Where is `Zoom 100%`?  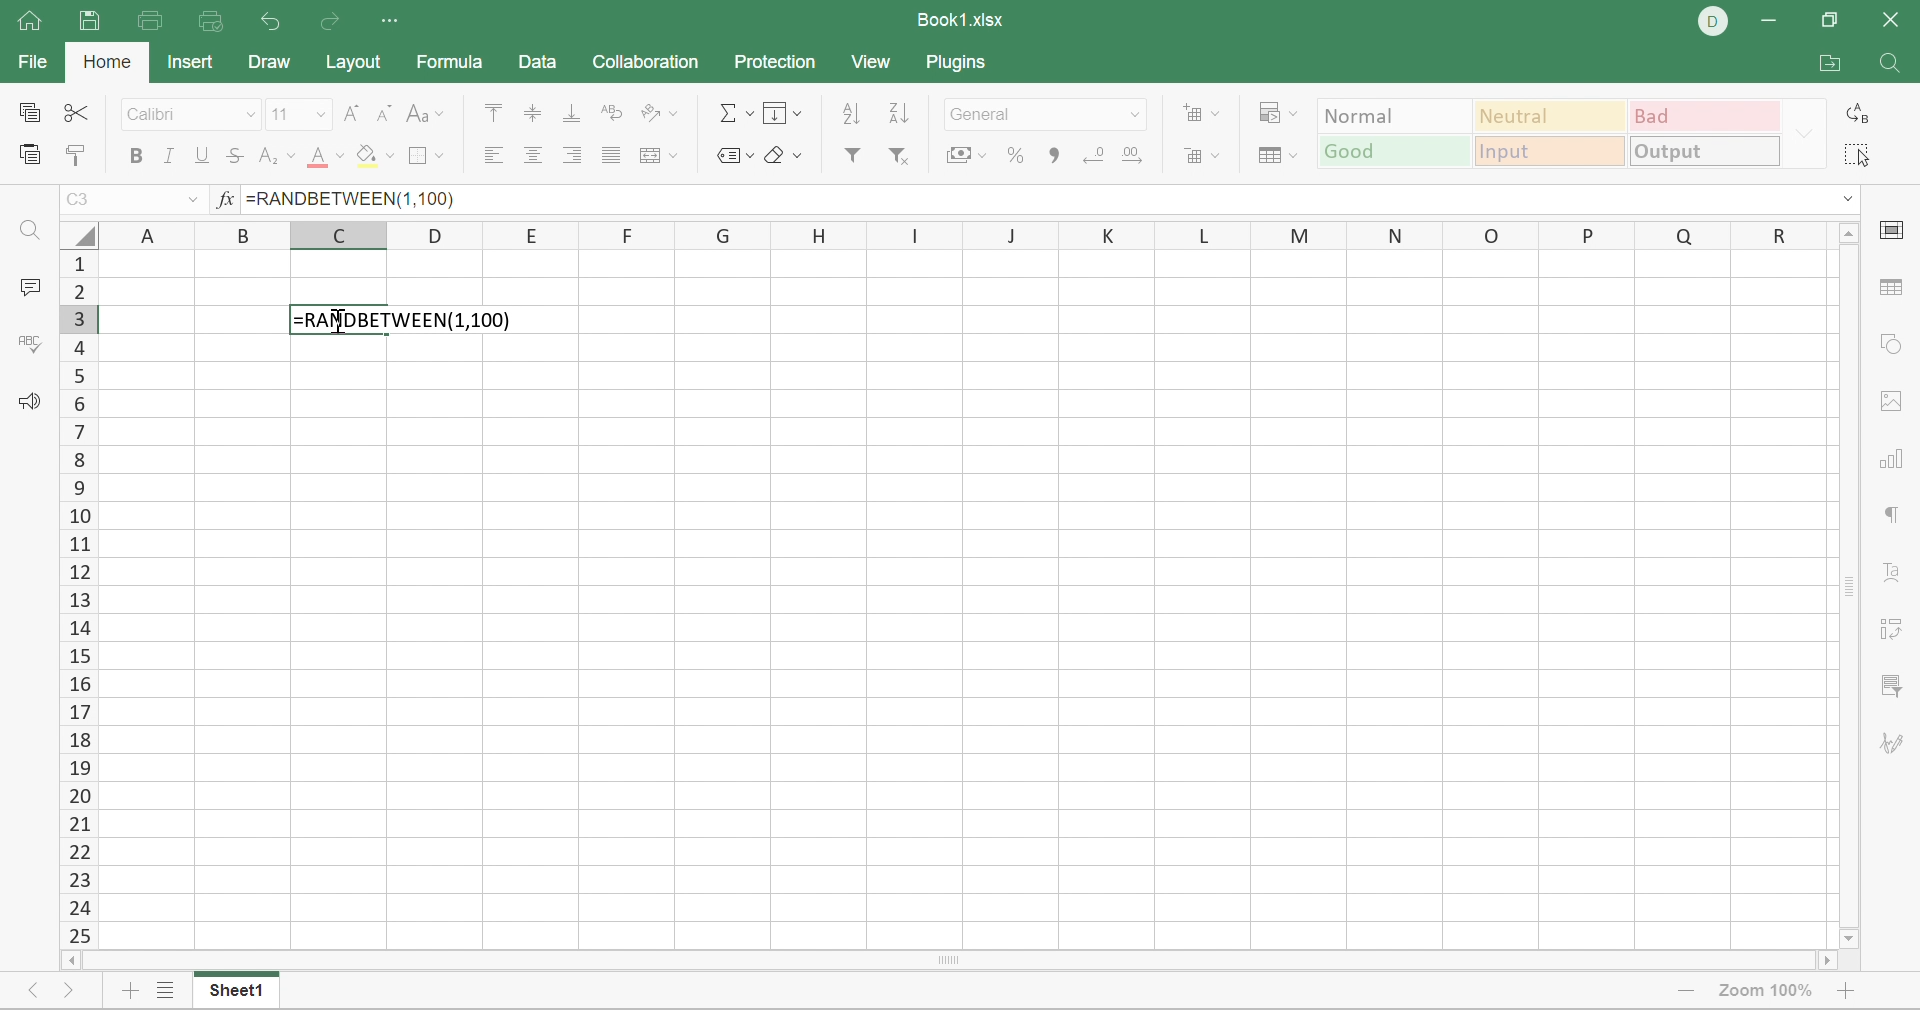 Zoom 100% is located at coordinates (1769, 988).